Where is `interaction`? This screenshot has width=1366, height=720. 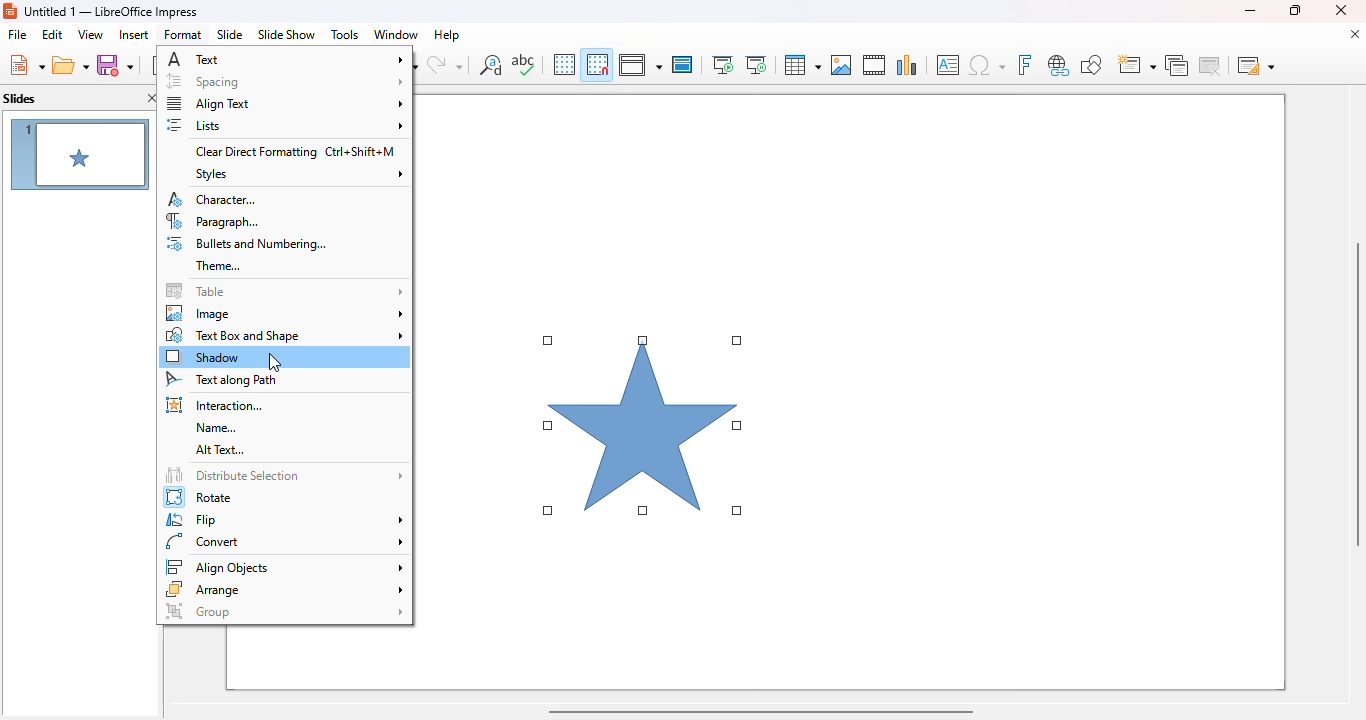
interaction is located at coordinates (215, 405).